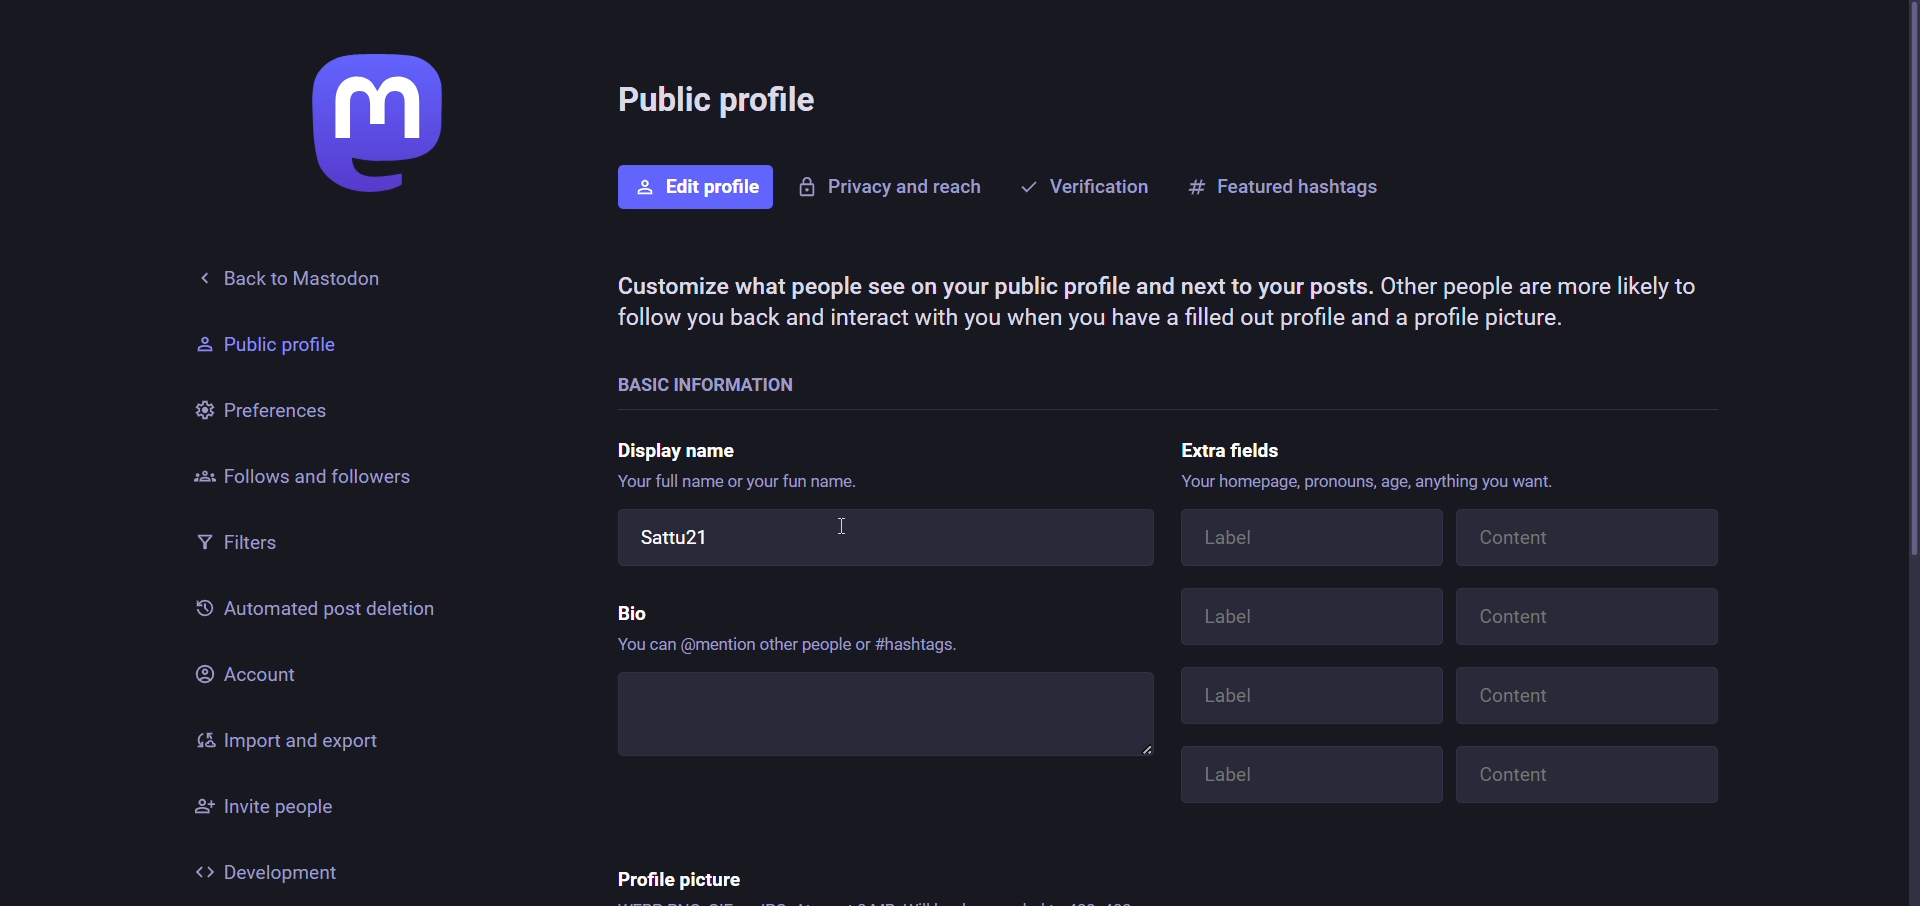  I want to click on cursor, so click(842, 529).